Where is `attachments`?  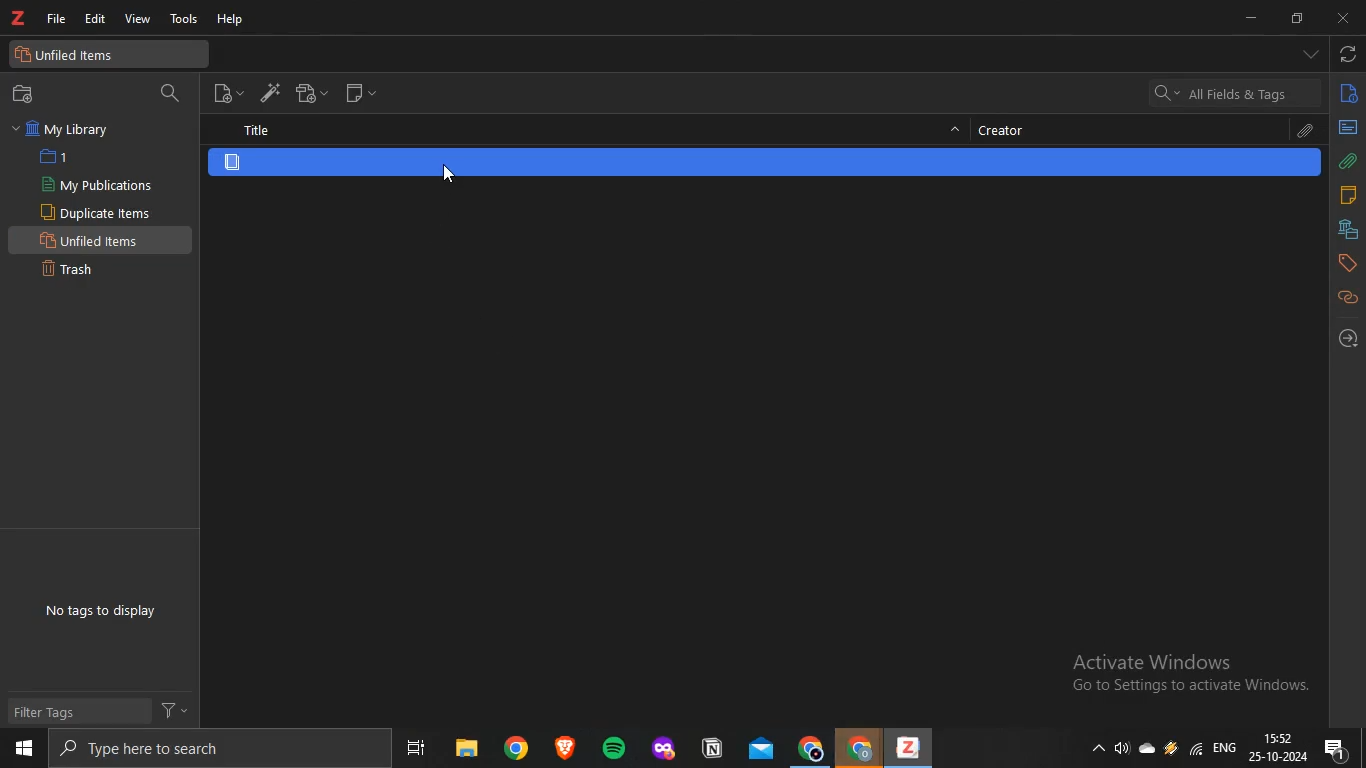 attachments is located at coordinates (1348, 161).